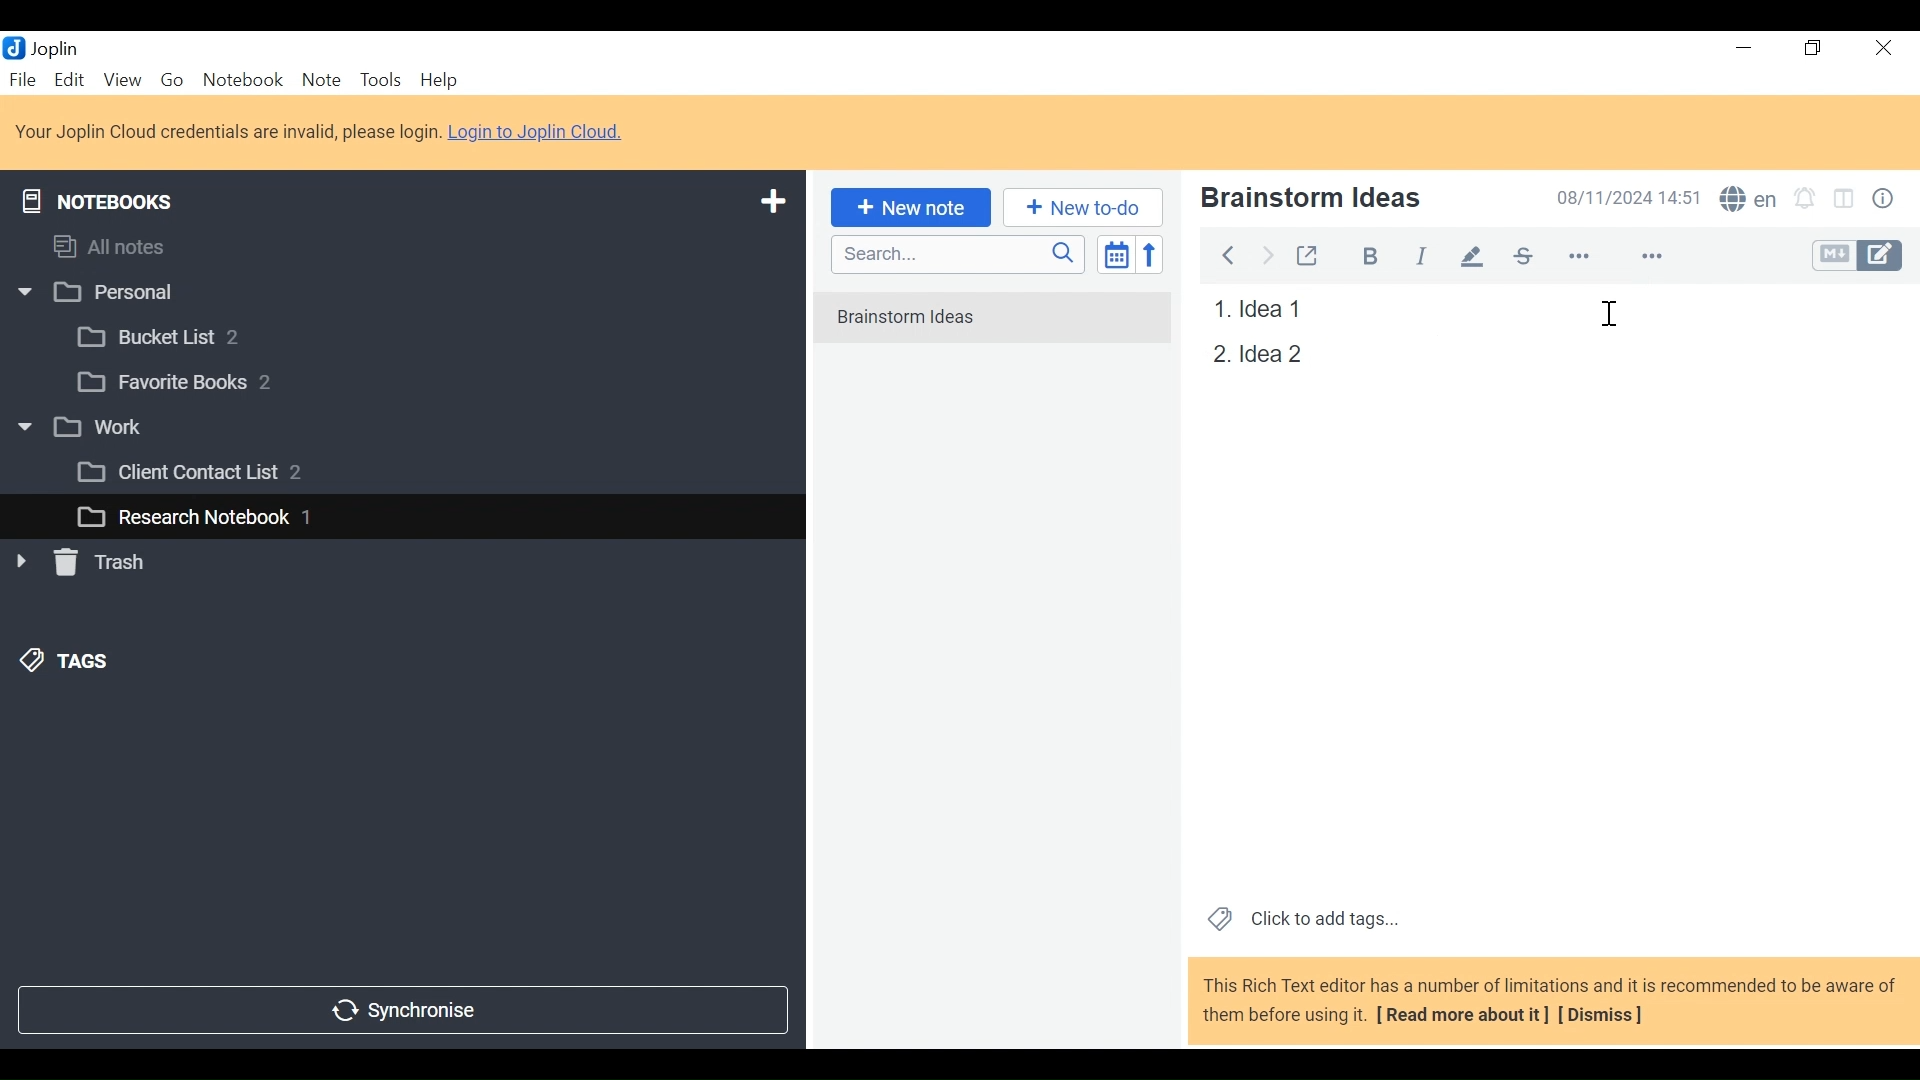 The width and height of the screenshot is (1920, 1080). What do you see at coordinates (245, 79) in the screenshot?
I see `Notebook` at bounding box center [245, 79].